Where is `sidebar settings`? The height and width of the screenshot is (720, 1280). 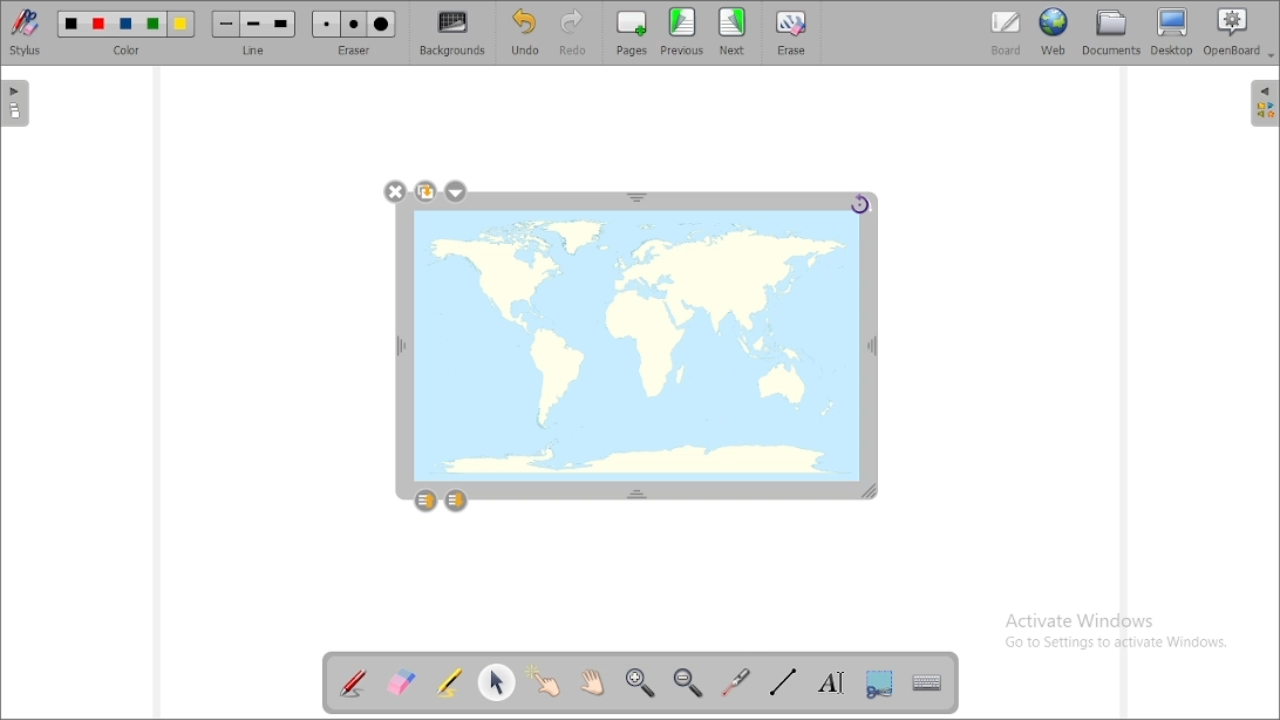
sidebar settings is located at coordinates (1262, 103).